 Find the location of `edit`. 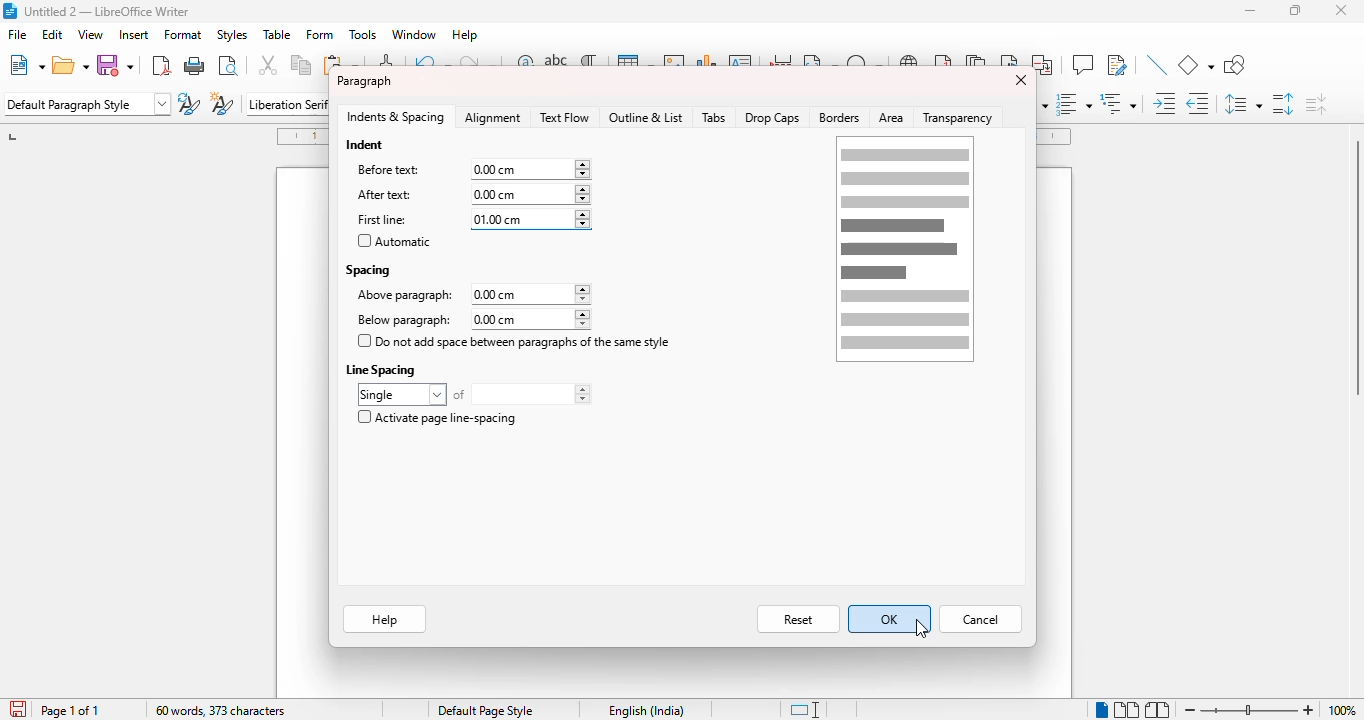

edit is located at coordinates (53, 34).